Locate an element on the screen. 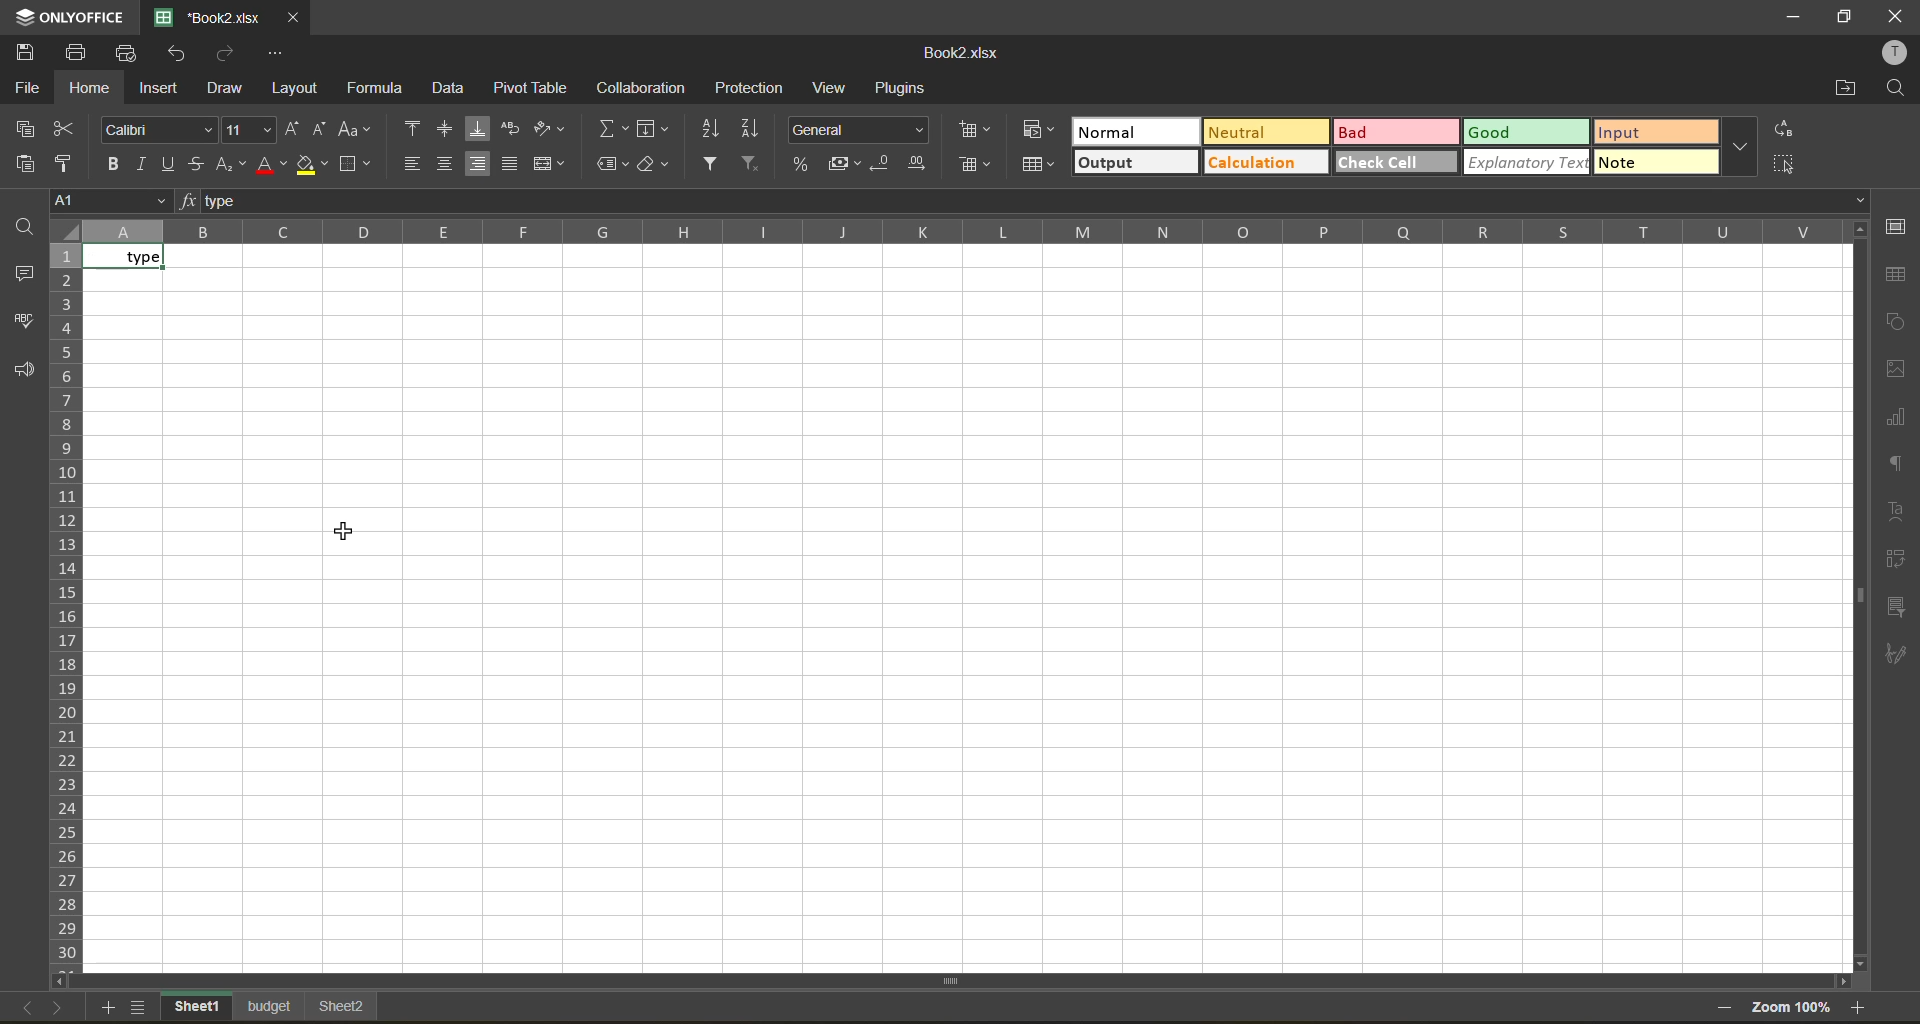 Image resolution: width=1920 pixels, height=1024 pixels. Book2.xlsx is located at coordinates (963, 51).